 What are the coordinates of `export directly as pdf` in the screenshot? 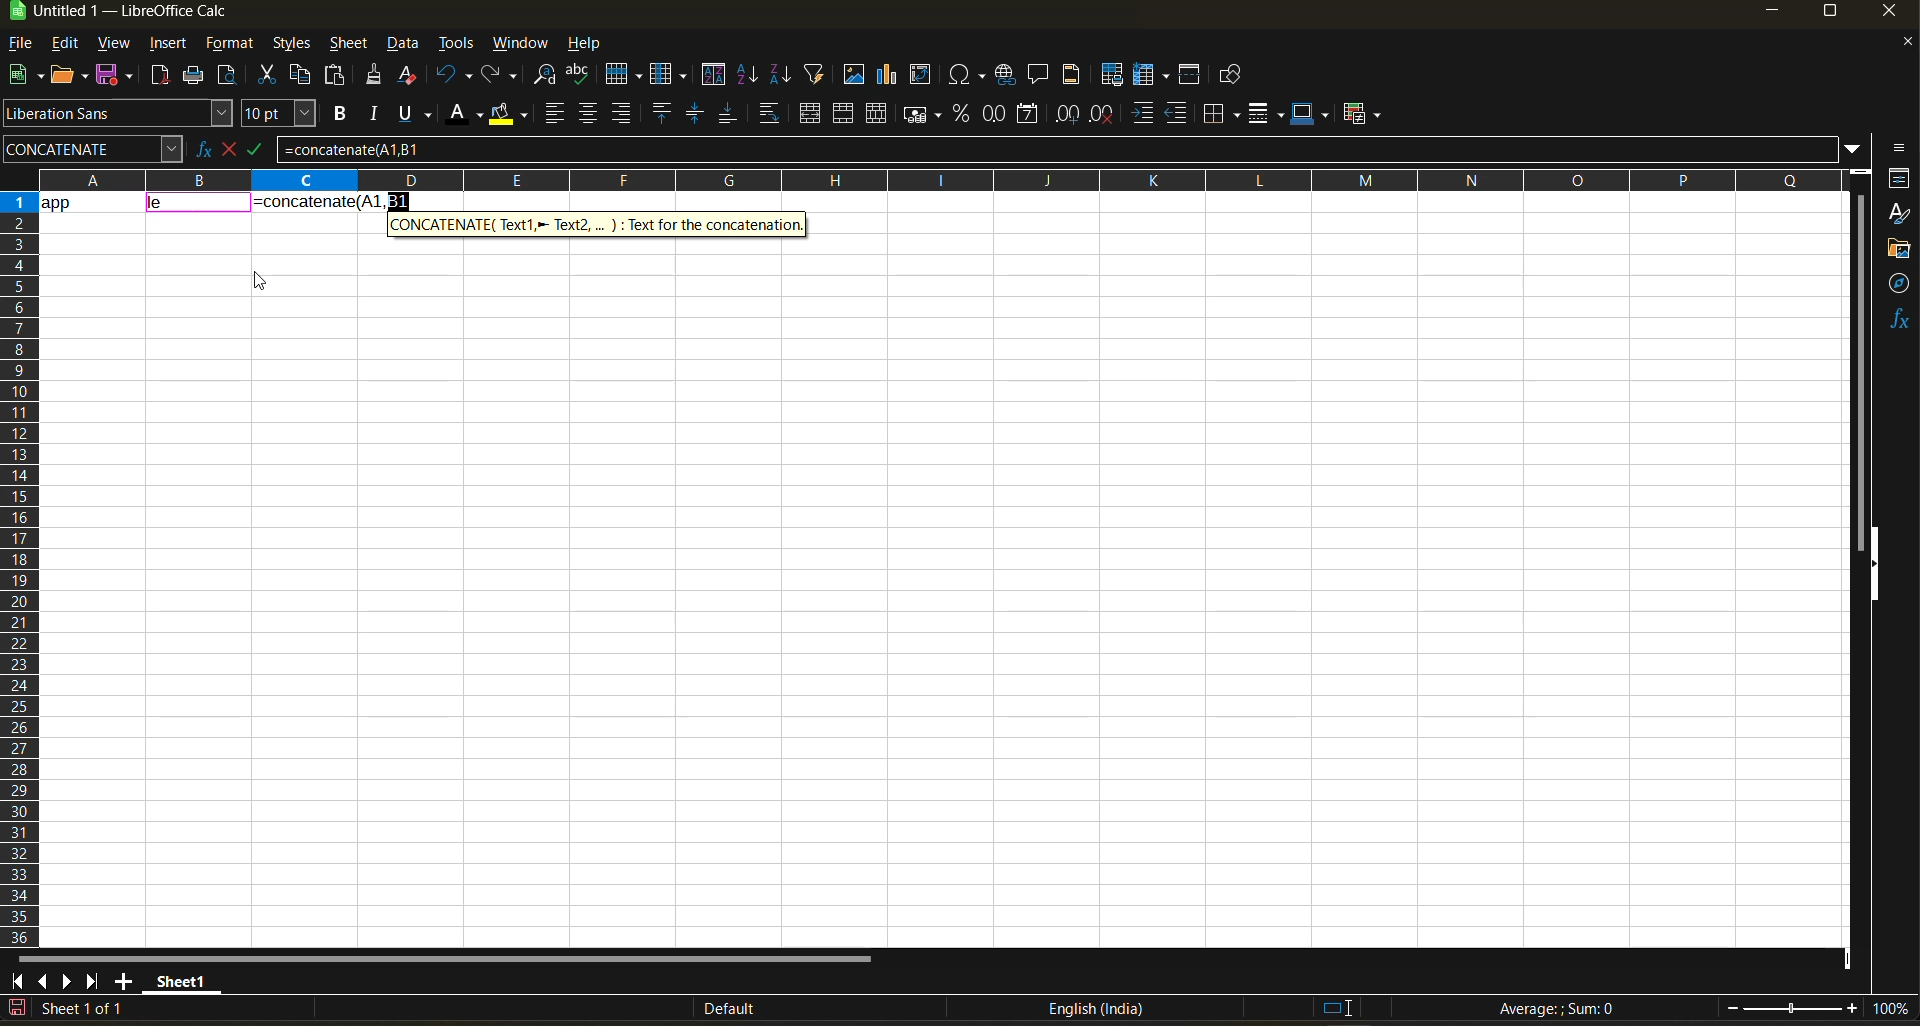 It's located at (159, 77).